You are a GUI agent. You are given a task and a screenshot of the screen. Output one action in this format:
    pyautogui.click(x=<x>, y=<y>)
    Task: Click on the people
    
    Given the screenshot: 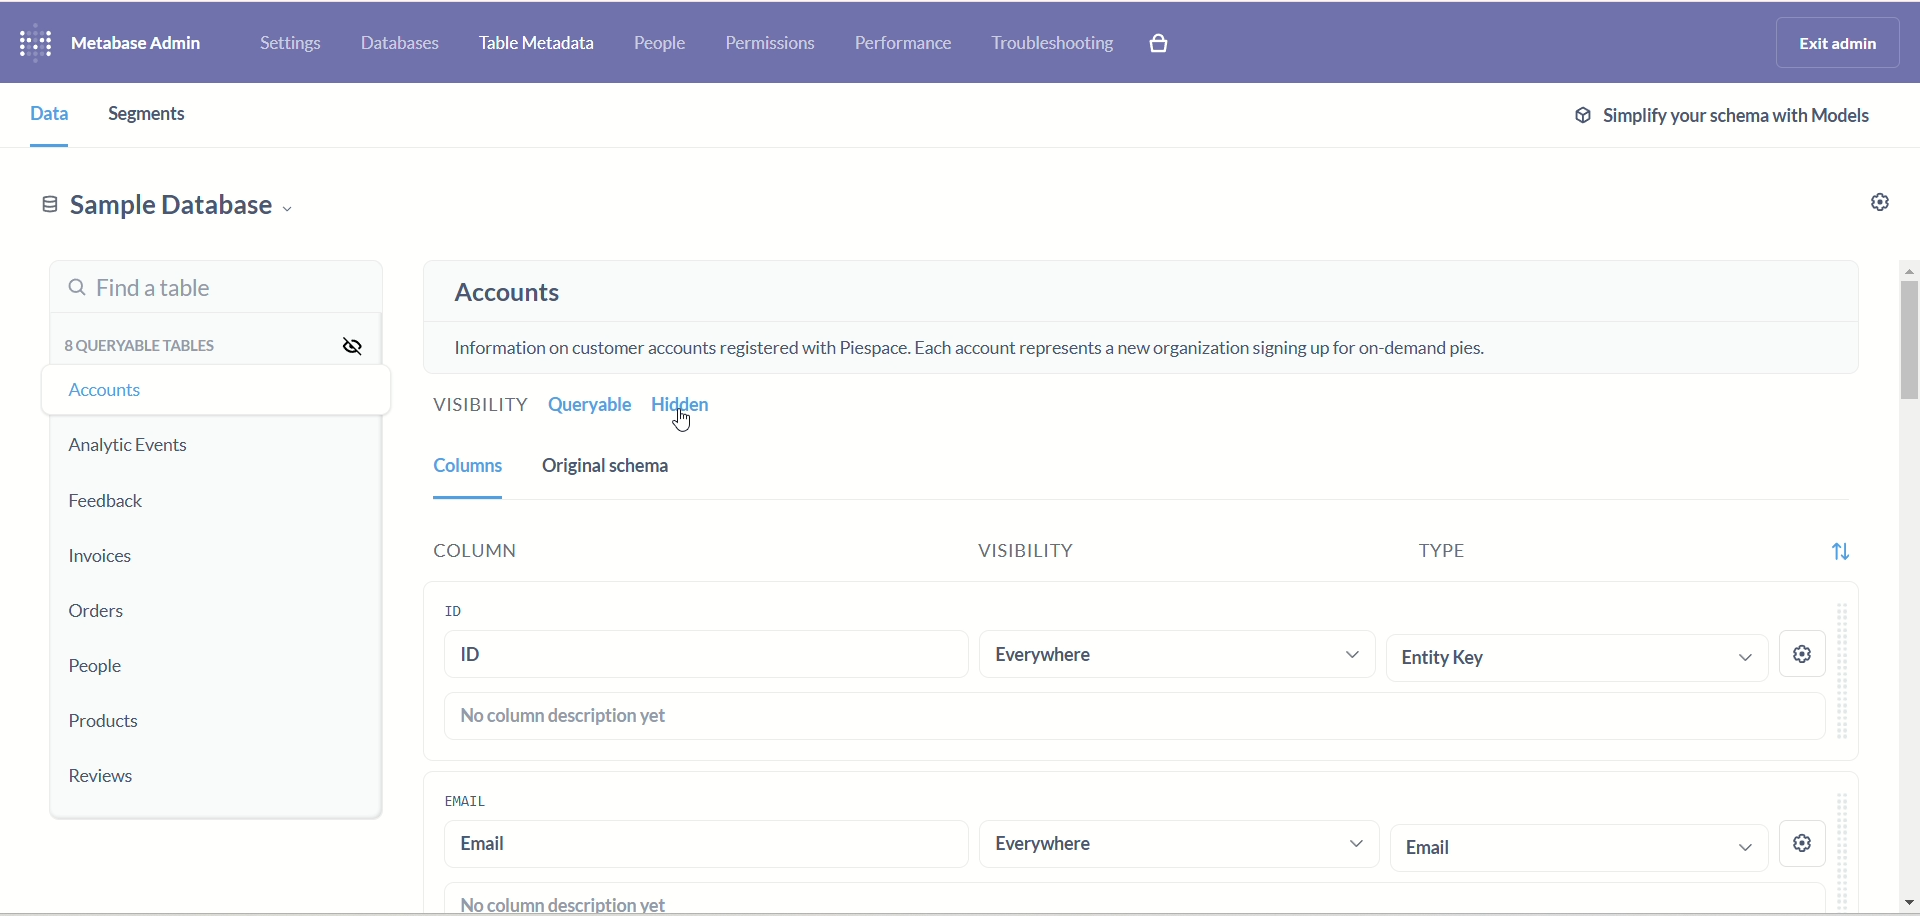 What is the action you would take?
    pyautogui.click(x=664, y=43)
    